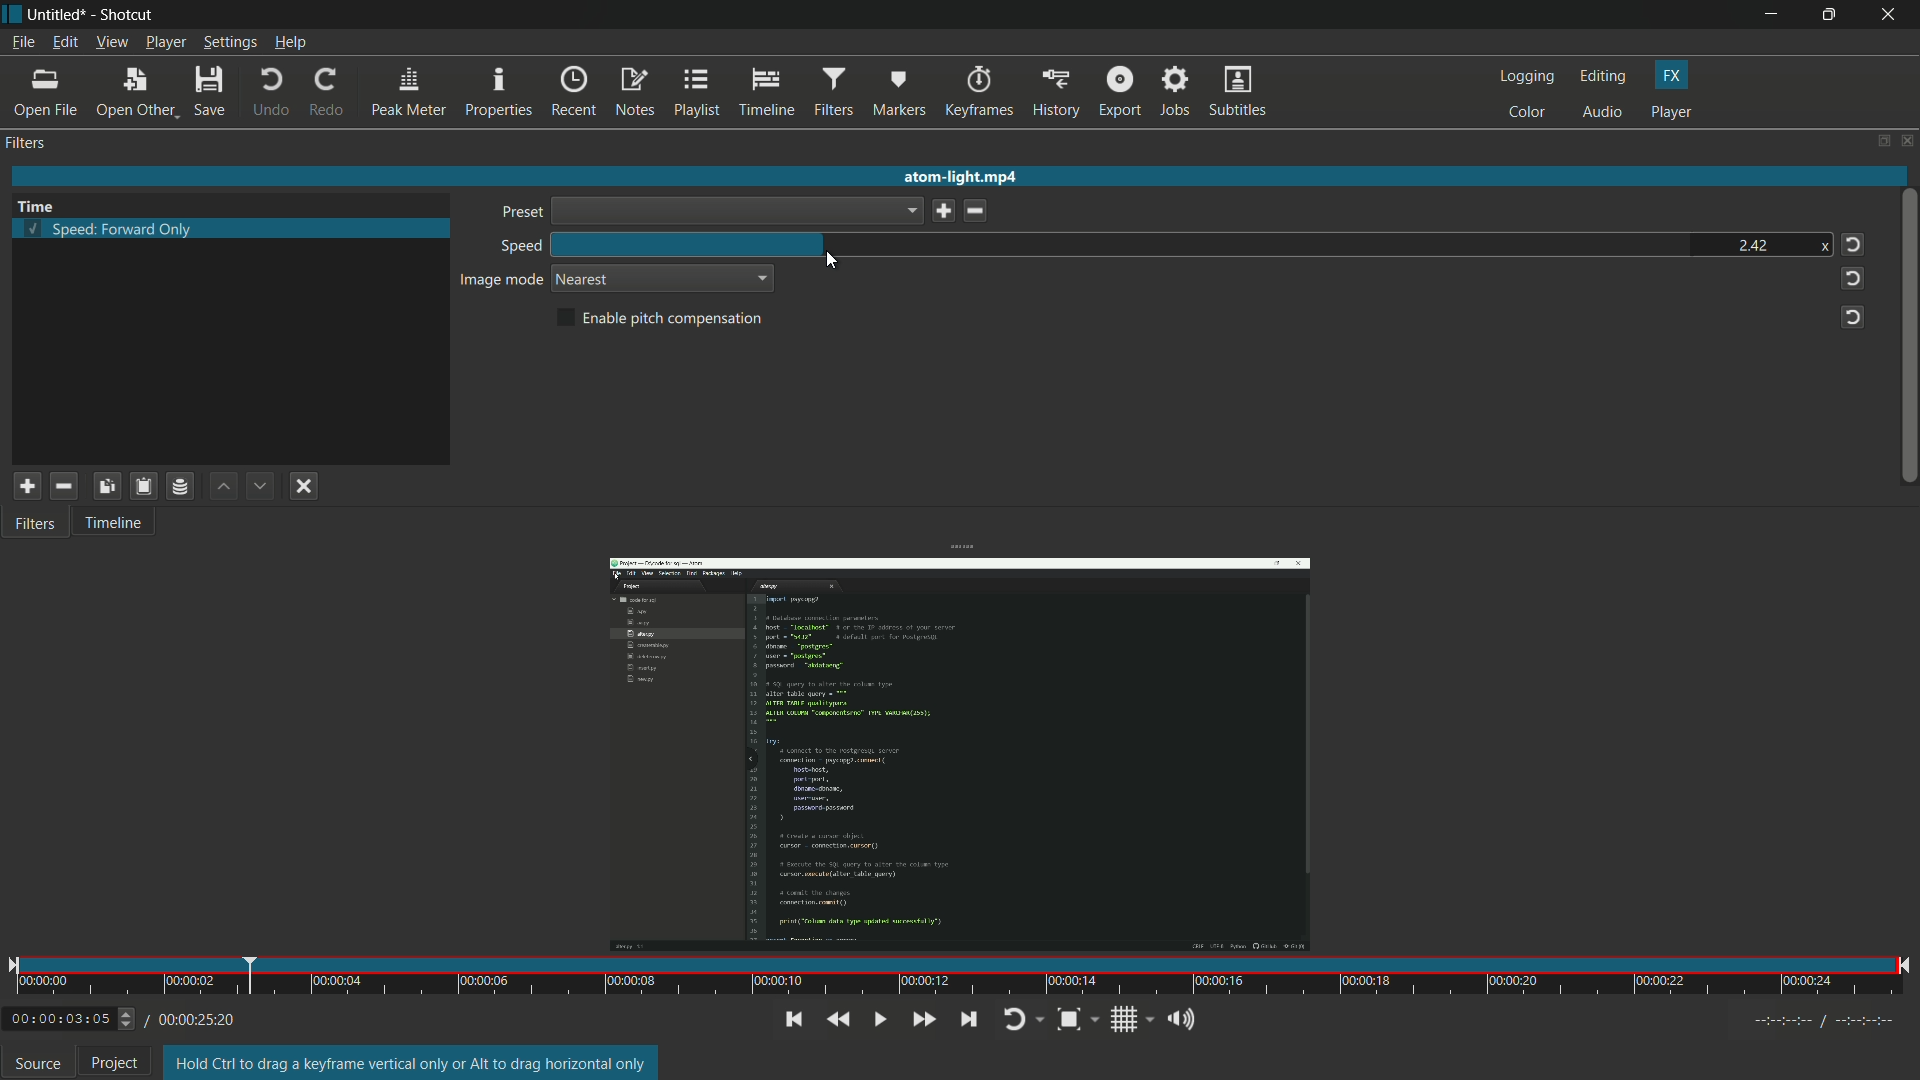  Describe the element at coordinates (1131, 1019) in the screenshot. I see `show grid` at that location.